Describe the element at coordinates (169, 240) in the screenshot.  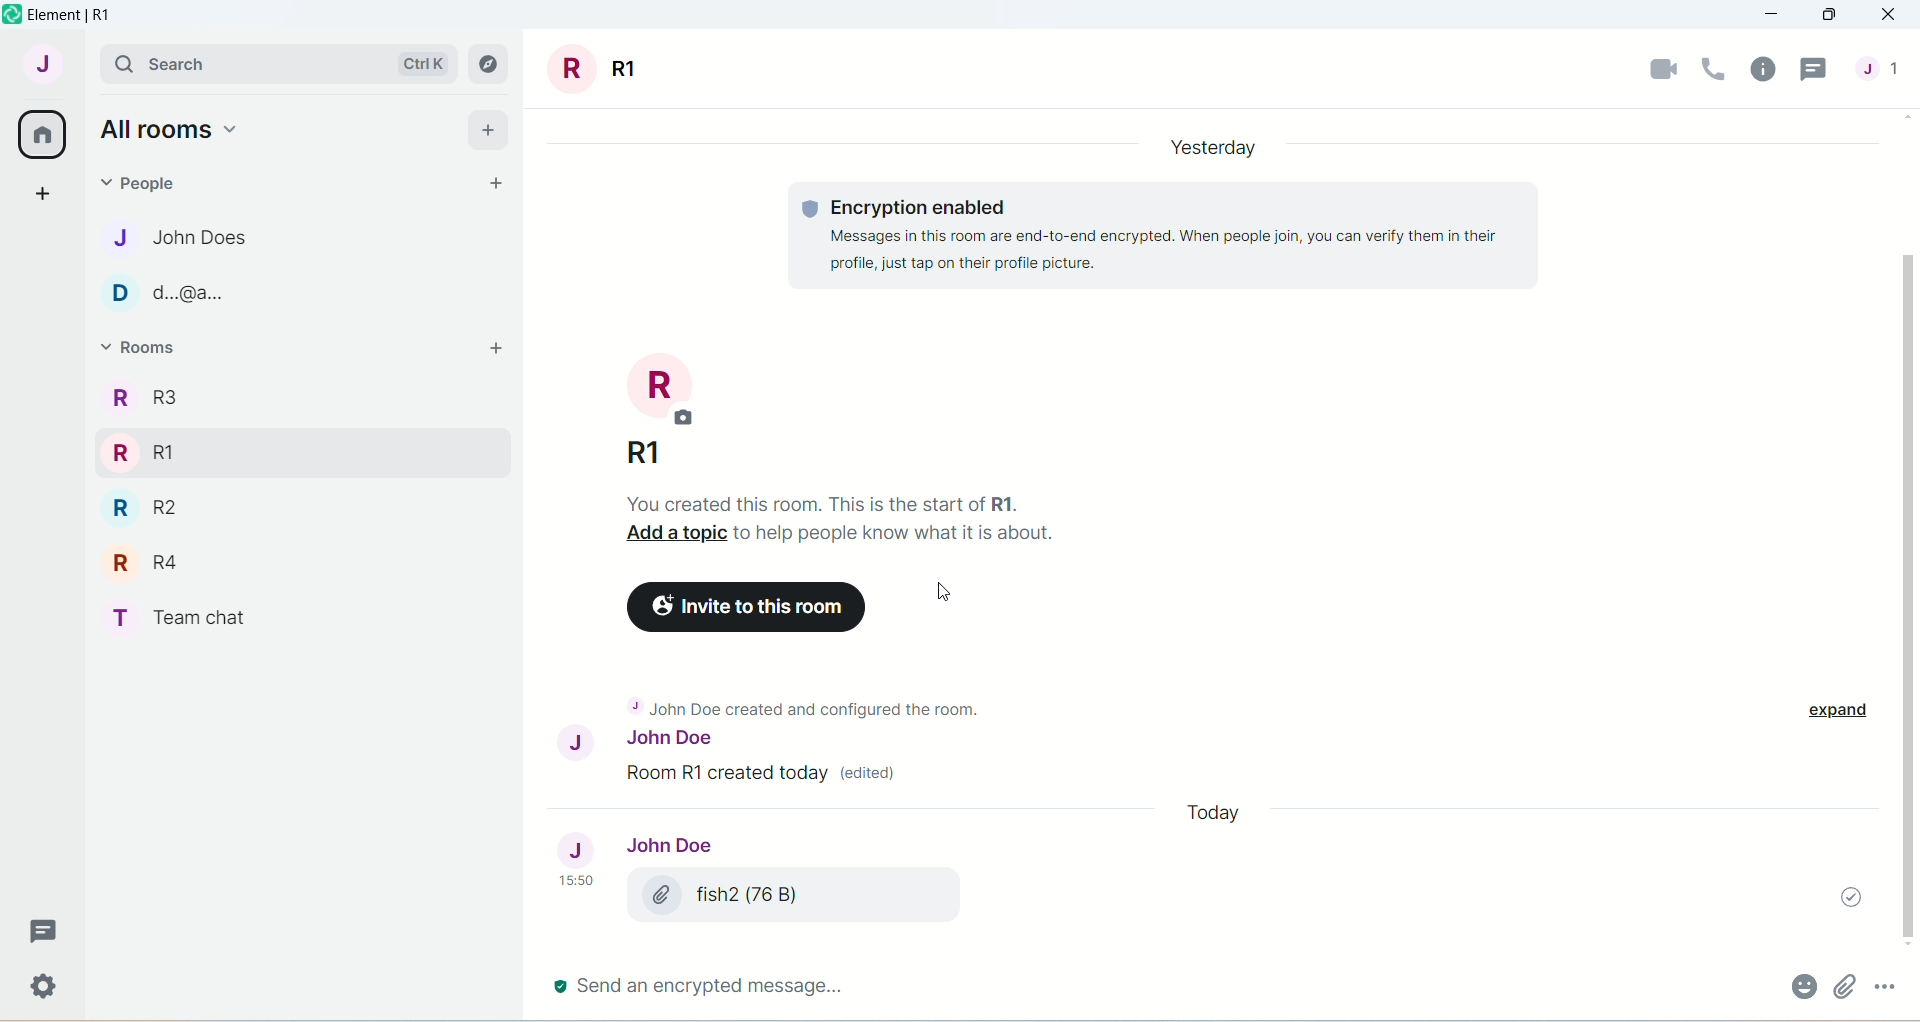
I see `J John Does` at that location.